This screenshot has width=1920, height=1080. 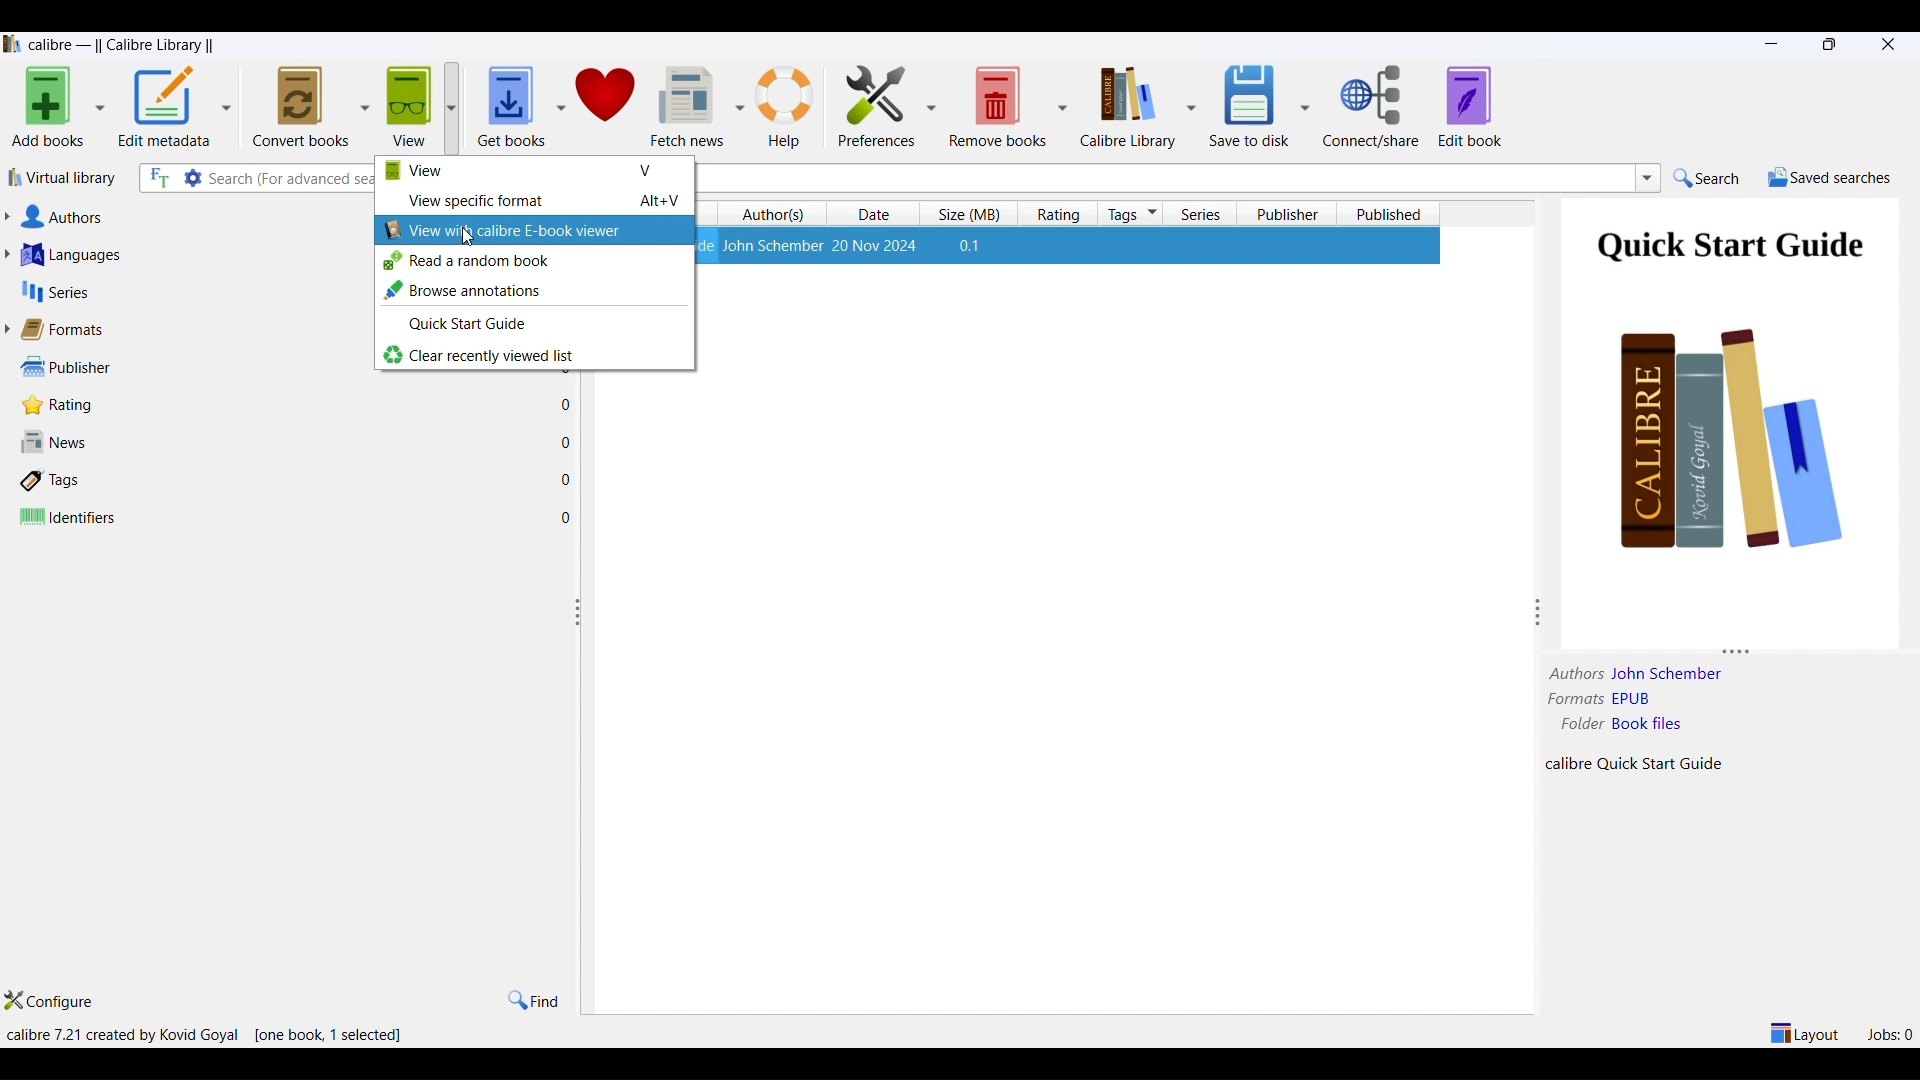 What do you see at coordinates (881, 214) in the screenshot?
I see `date` at bounding box center [881, 214].